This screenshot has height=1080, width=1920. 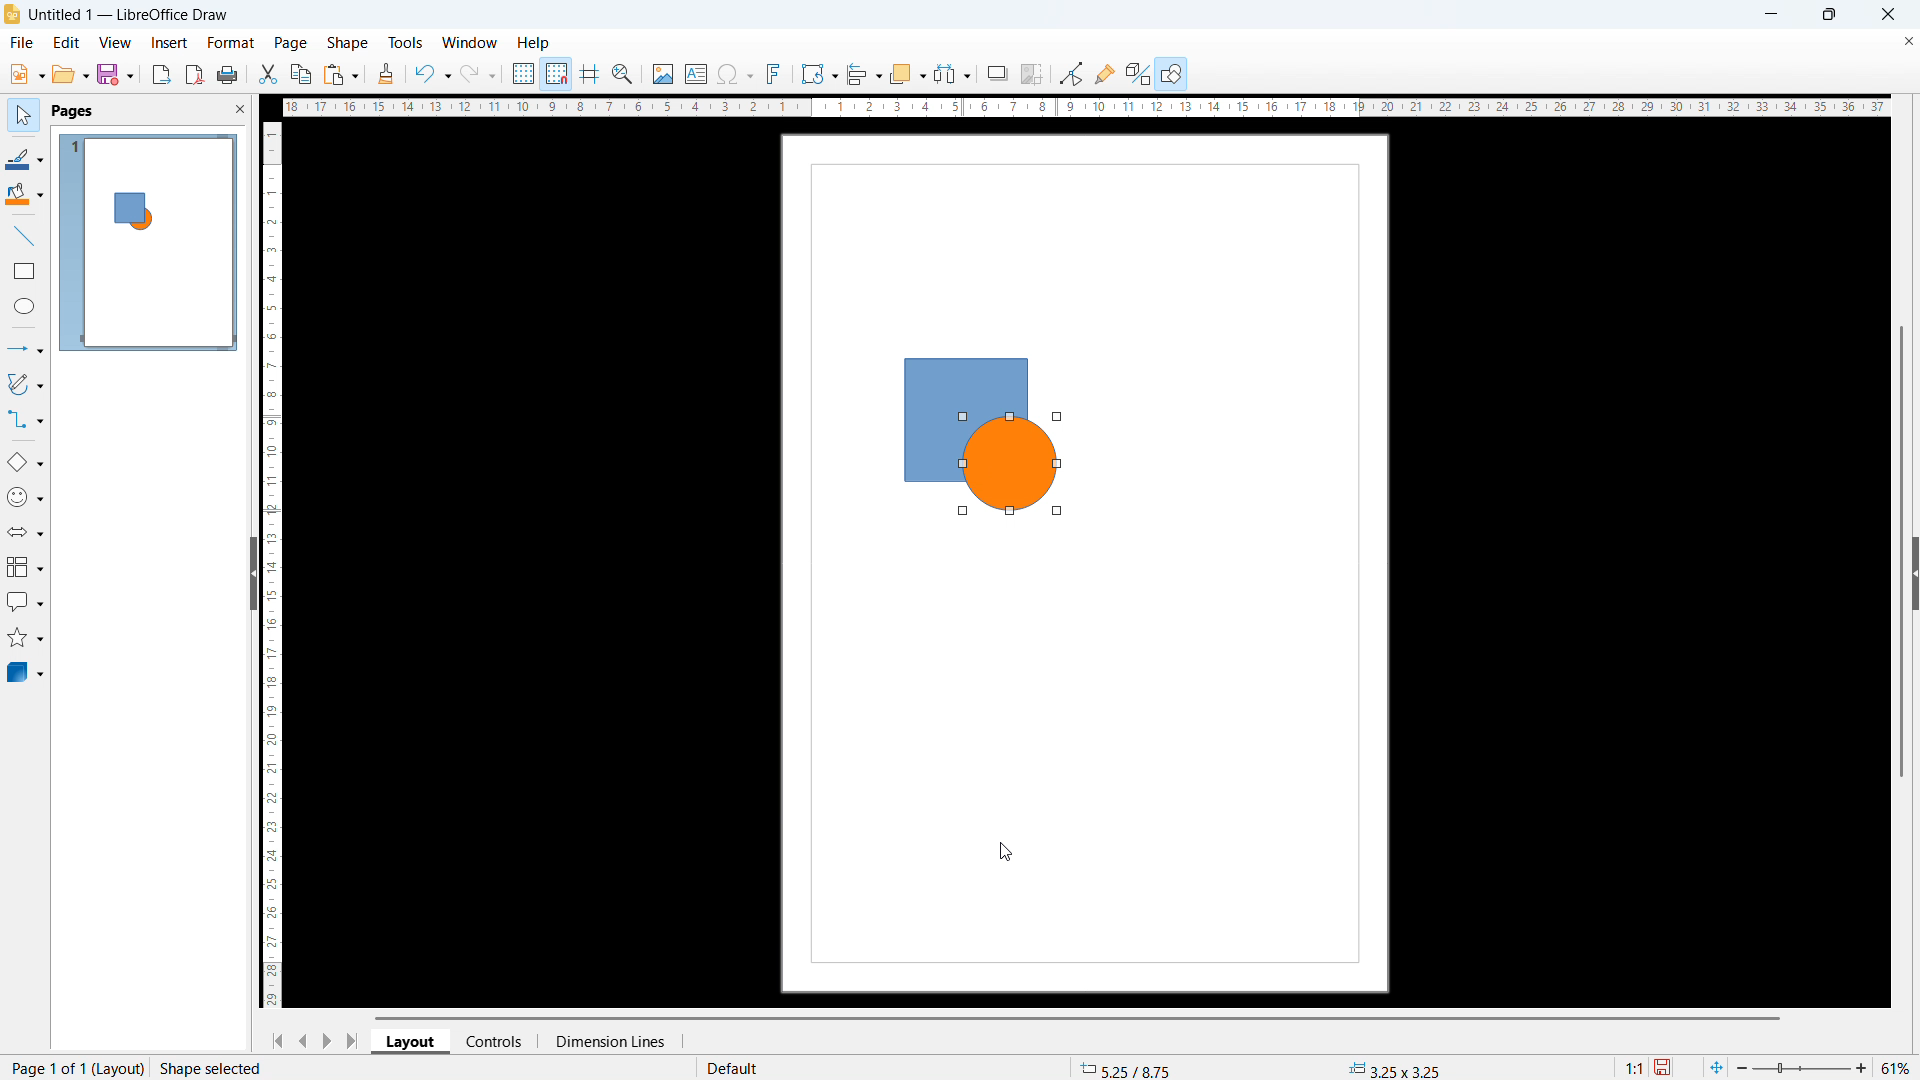 What do you see at coordinates (1005, 852) in the screenshot?
I see `cursor` at bounding box center [1005, 852].